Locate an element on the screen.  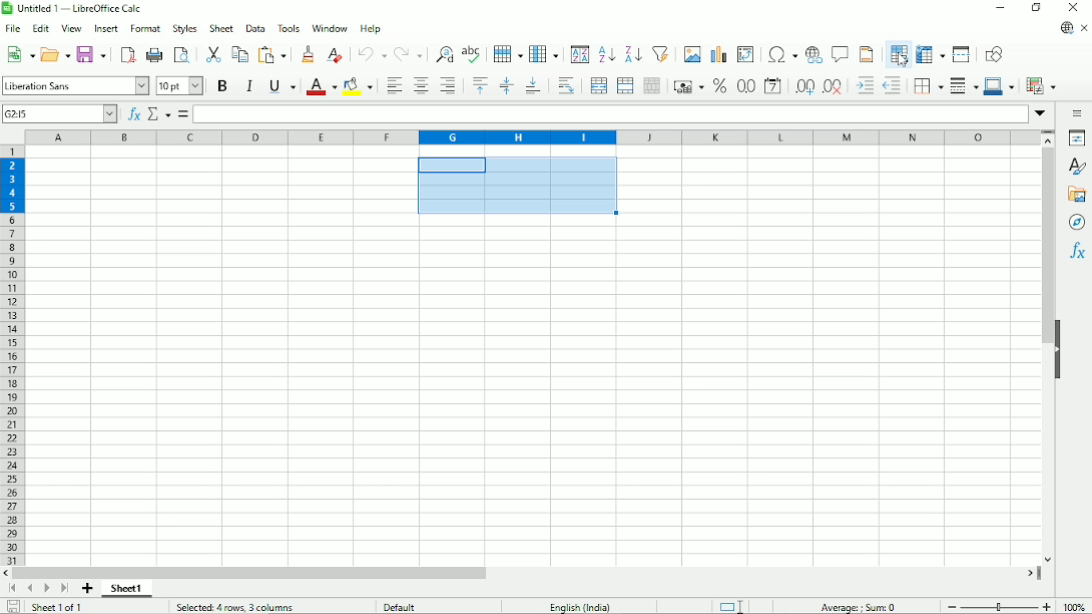
Cut is located at coordinates (212, 53).